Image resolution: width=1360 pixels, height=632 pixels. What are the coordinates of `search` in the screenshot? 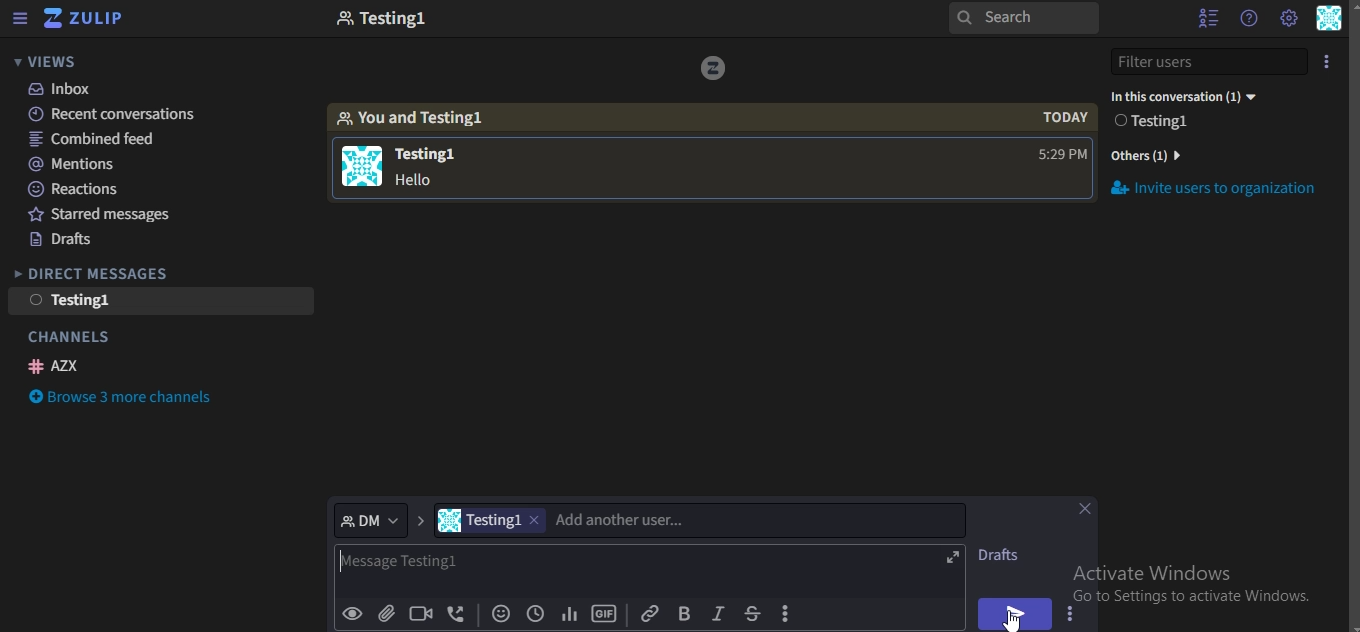 It's located at (1022, 19).